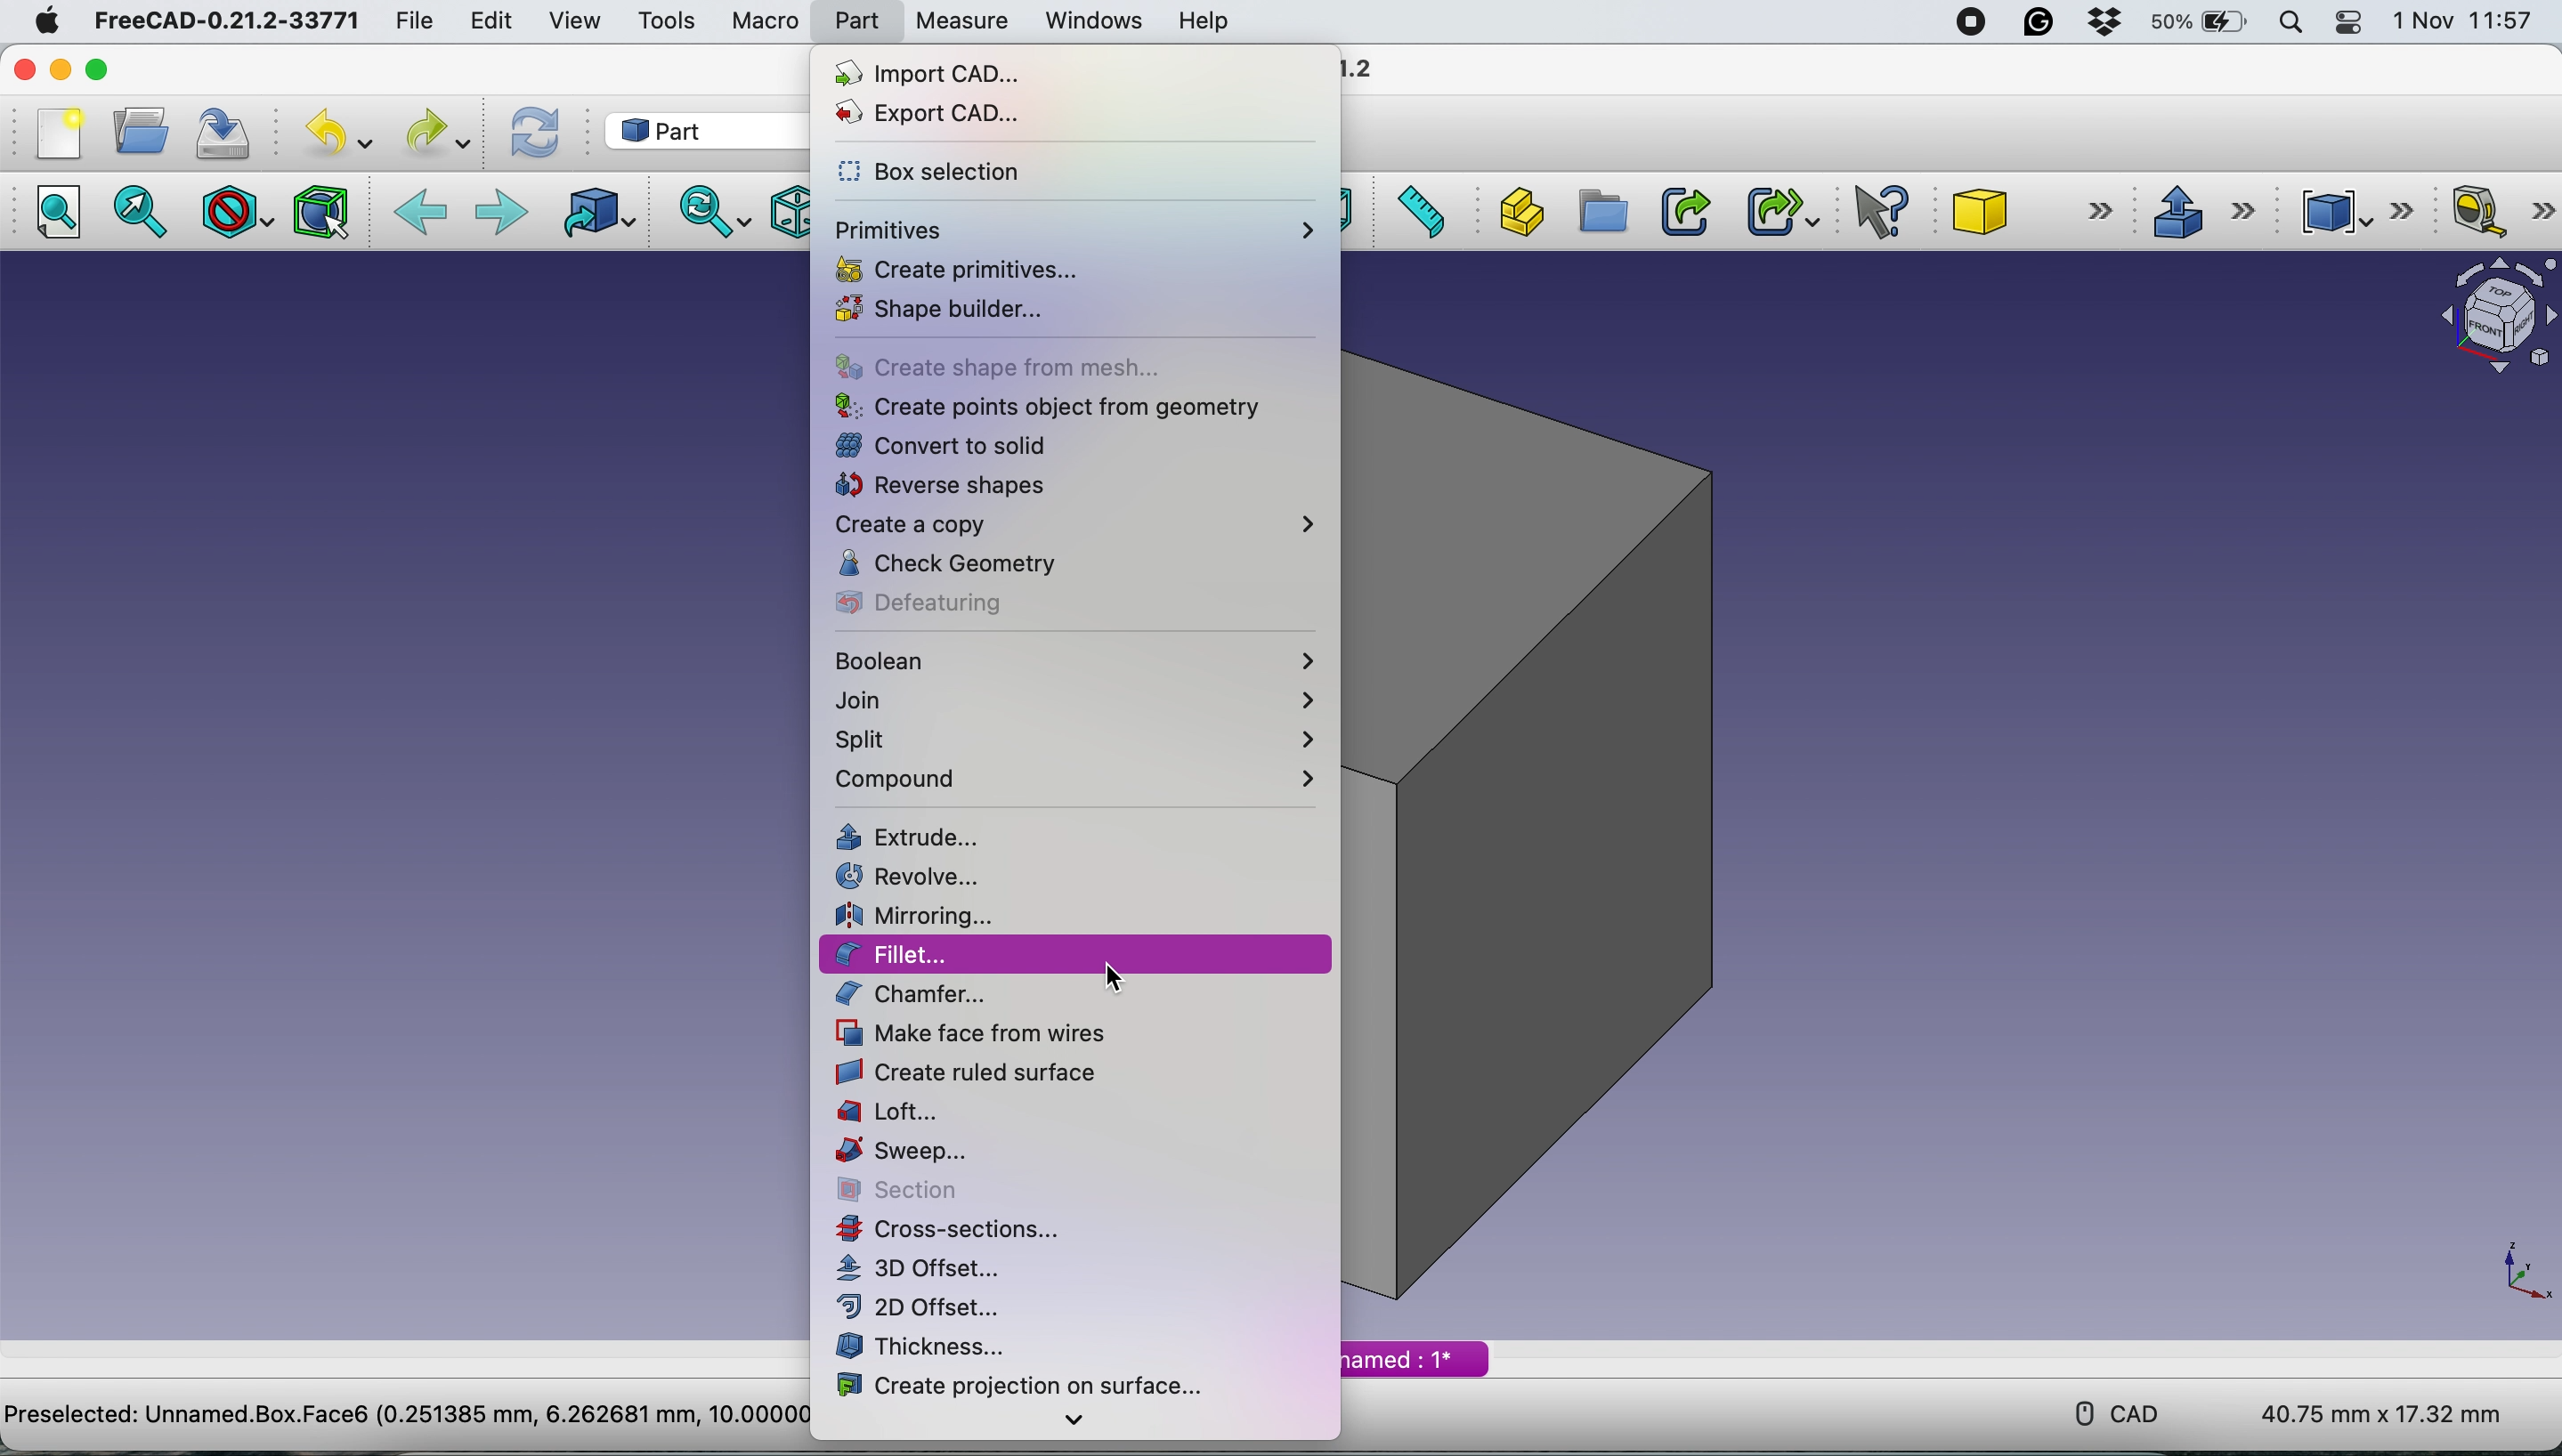 The image size is (2562, 1456). What do you see at coordinates (1783, 210) in the screenshot?
I see `make sub link` at bounding box center [1783, 210].